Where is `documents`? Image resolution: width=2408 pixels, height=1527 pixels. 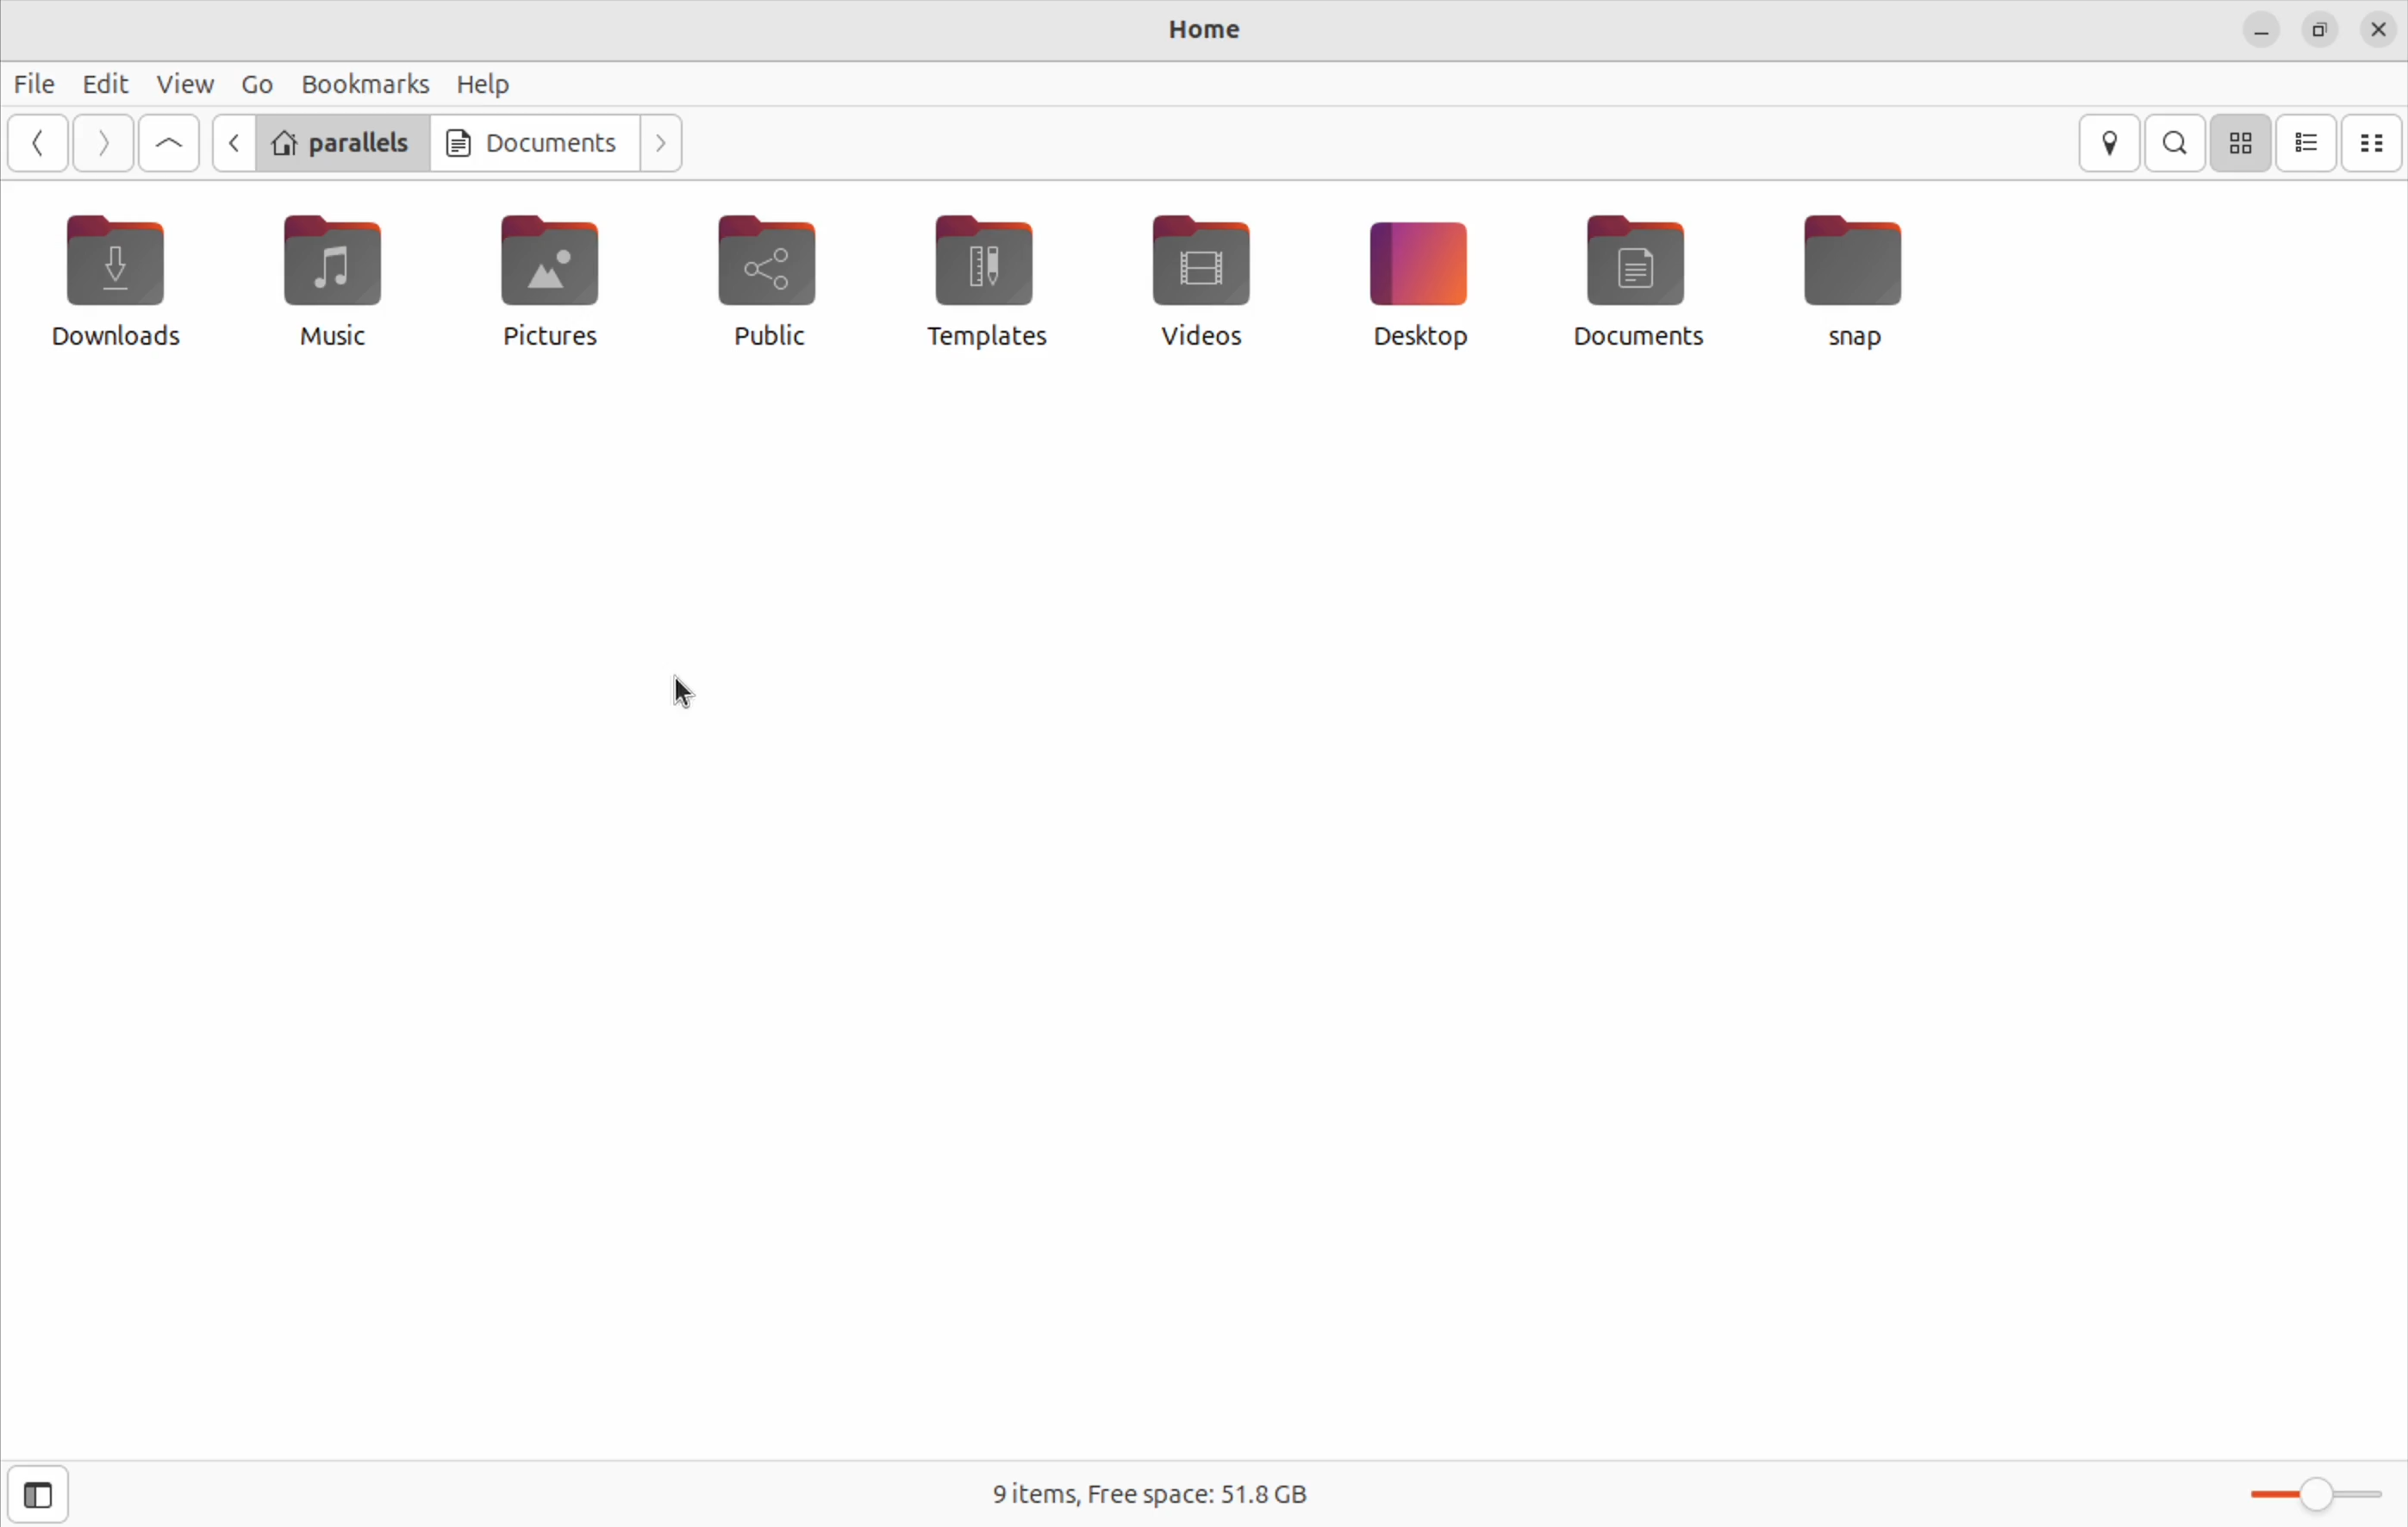
documents is located at coordinates (539, 142).